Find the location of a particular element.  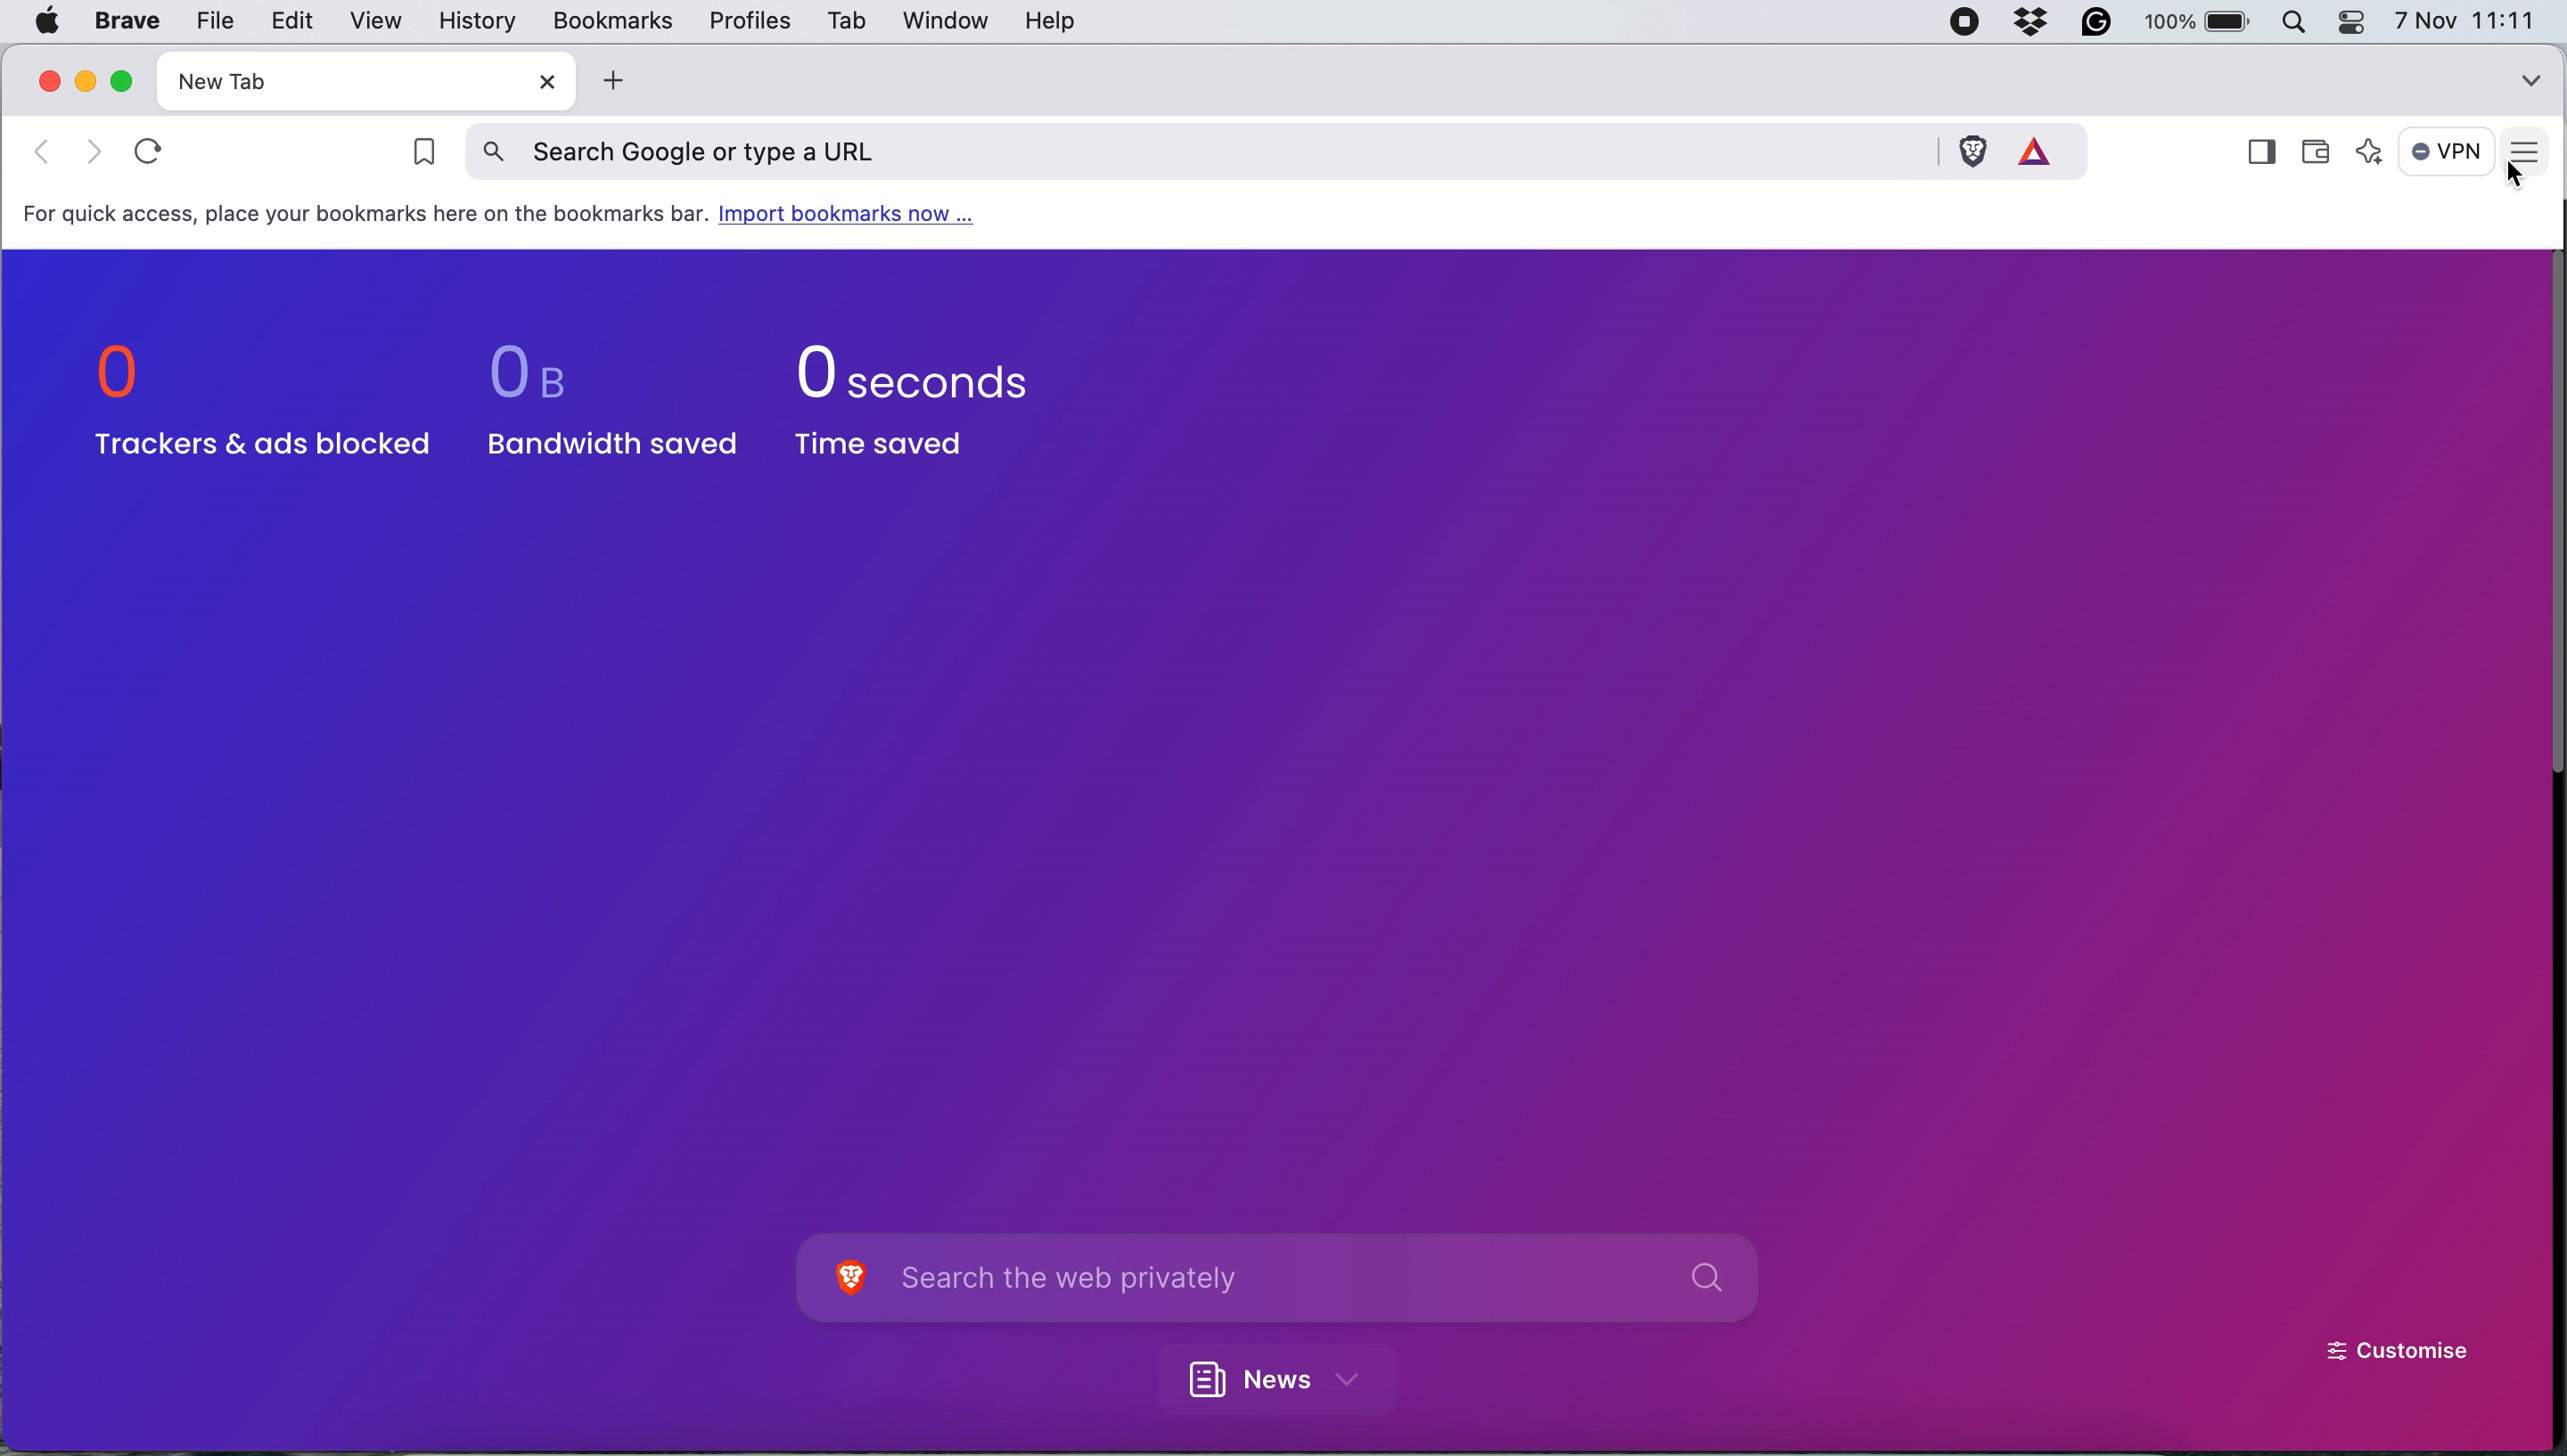

leo ai is located at coordinates (2372, 155).